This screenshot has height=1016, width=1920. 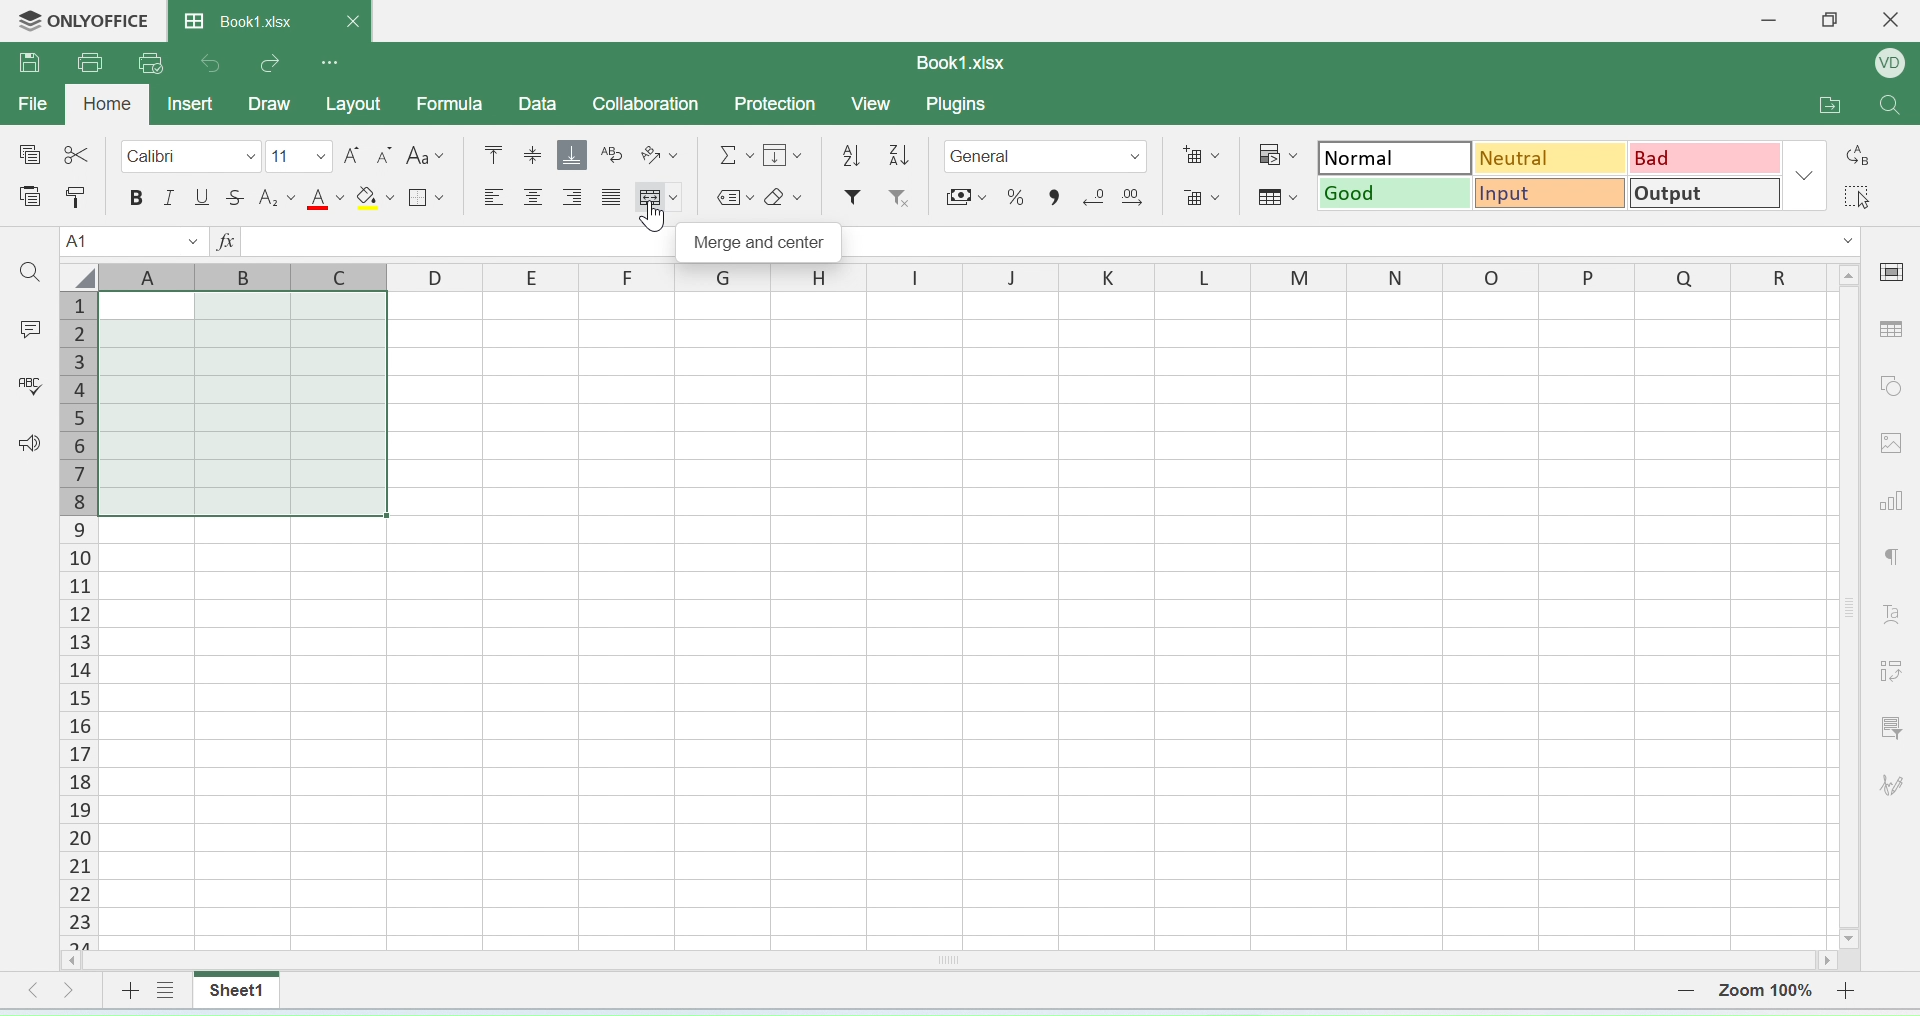 What do you see at coordinates (649, 105) in the screenshot?
I see `collaboration` at bounding box center [649, 105].